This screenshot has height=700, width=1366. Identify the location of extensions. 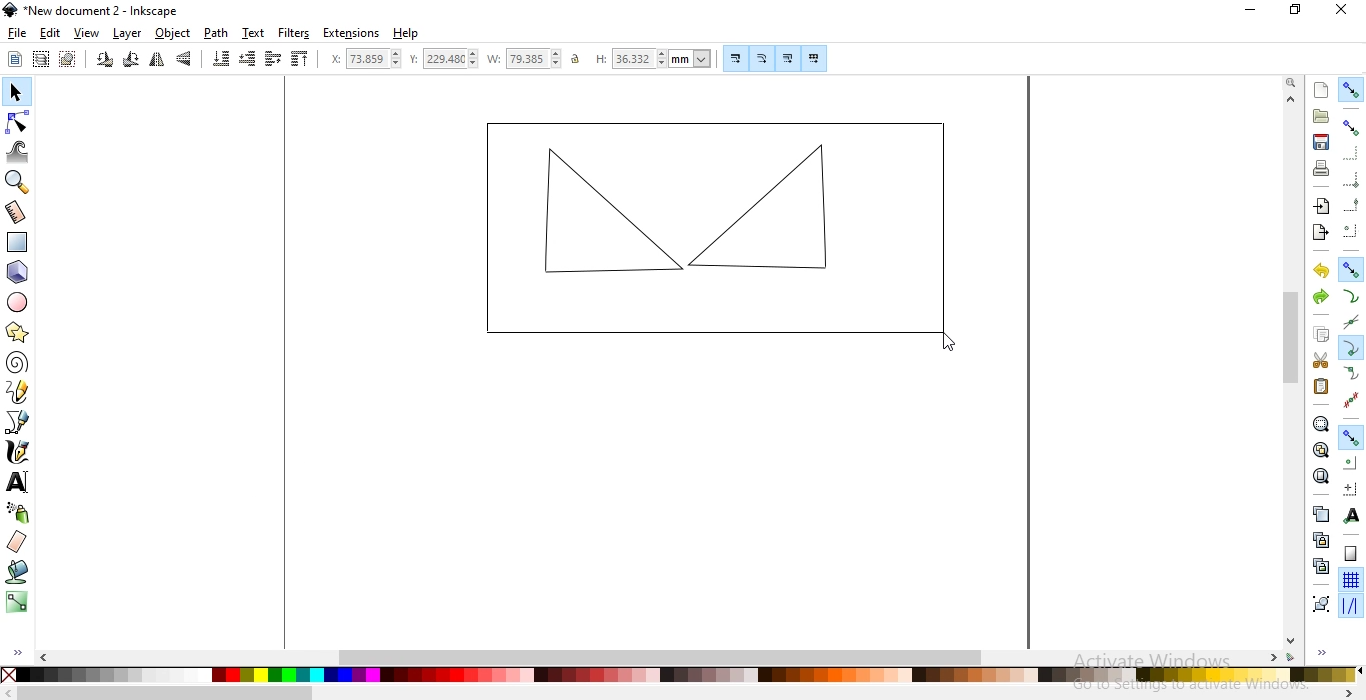
(352, 34).